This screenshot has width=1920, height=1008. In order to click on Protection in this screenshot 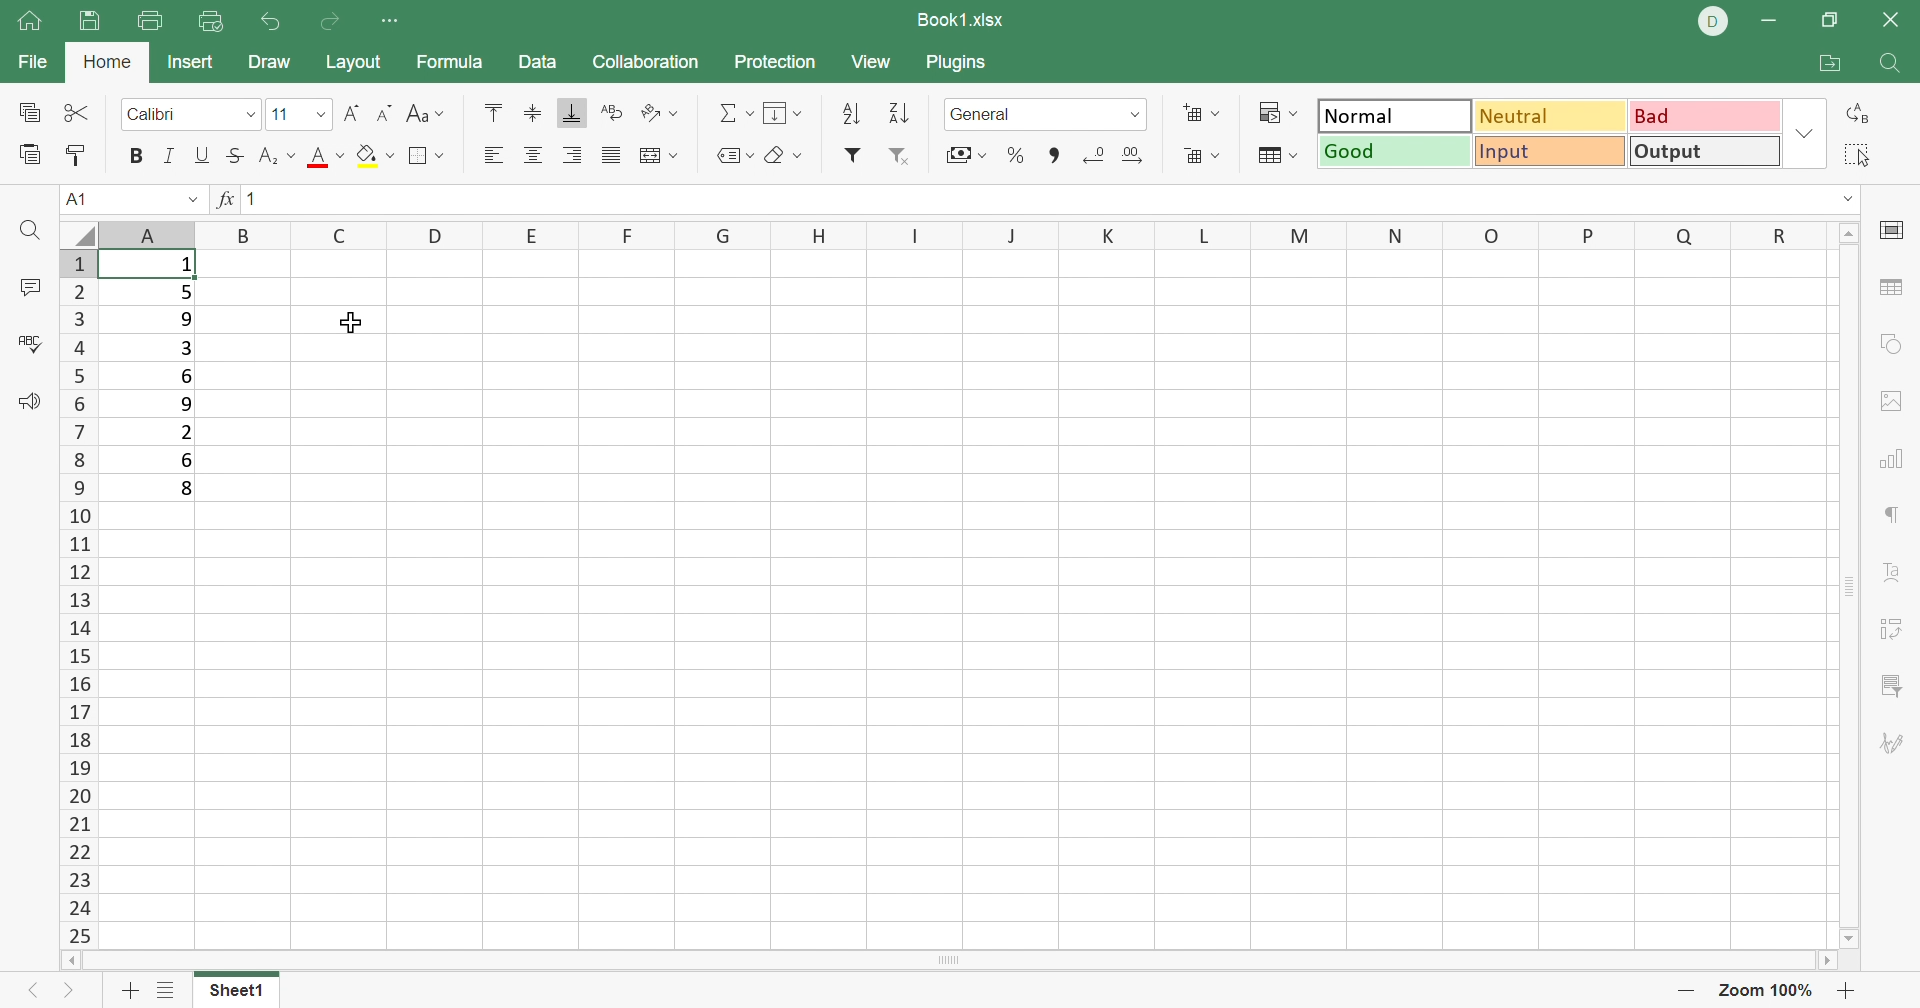, I will do `click(773, 60)`.